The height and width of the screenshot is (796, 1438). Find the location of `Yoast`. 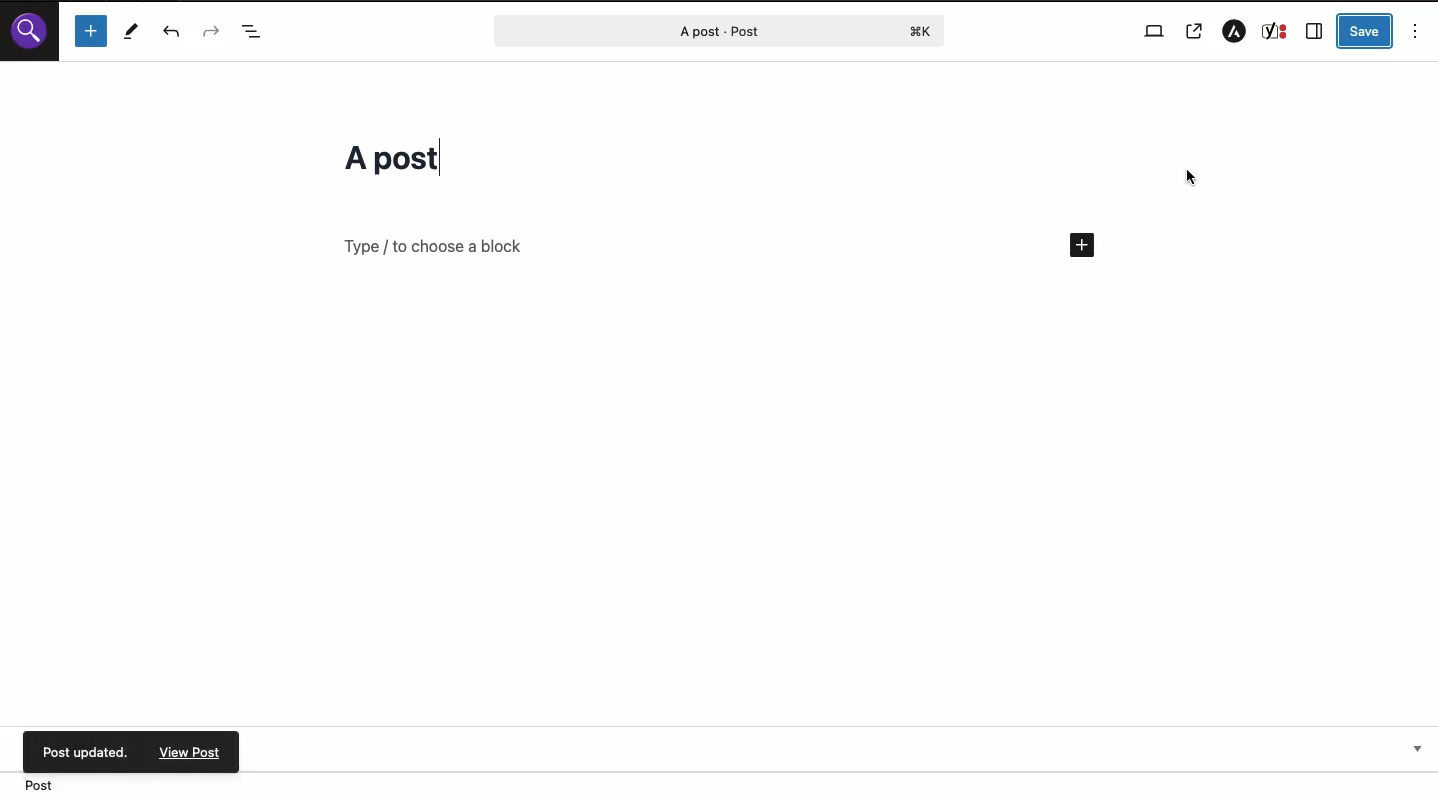

Yoast is located at coordinates (1276, 32).